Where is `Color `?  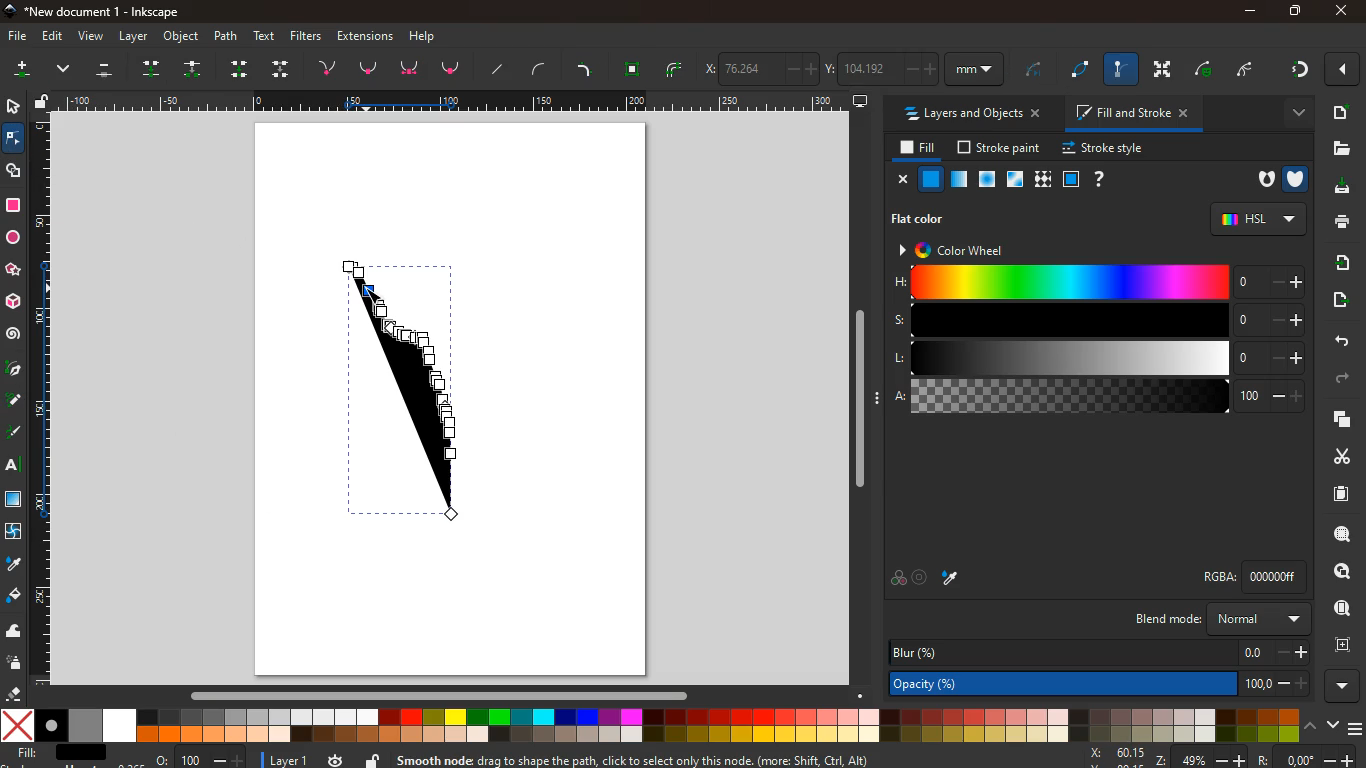 Color  is located at coordinates (13, 205).